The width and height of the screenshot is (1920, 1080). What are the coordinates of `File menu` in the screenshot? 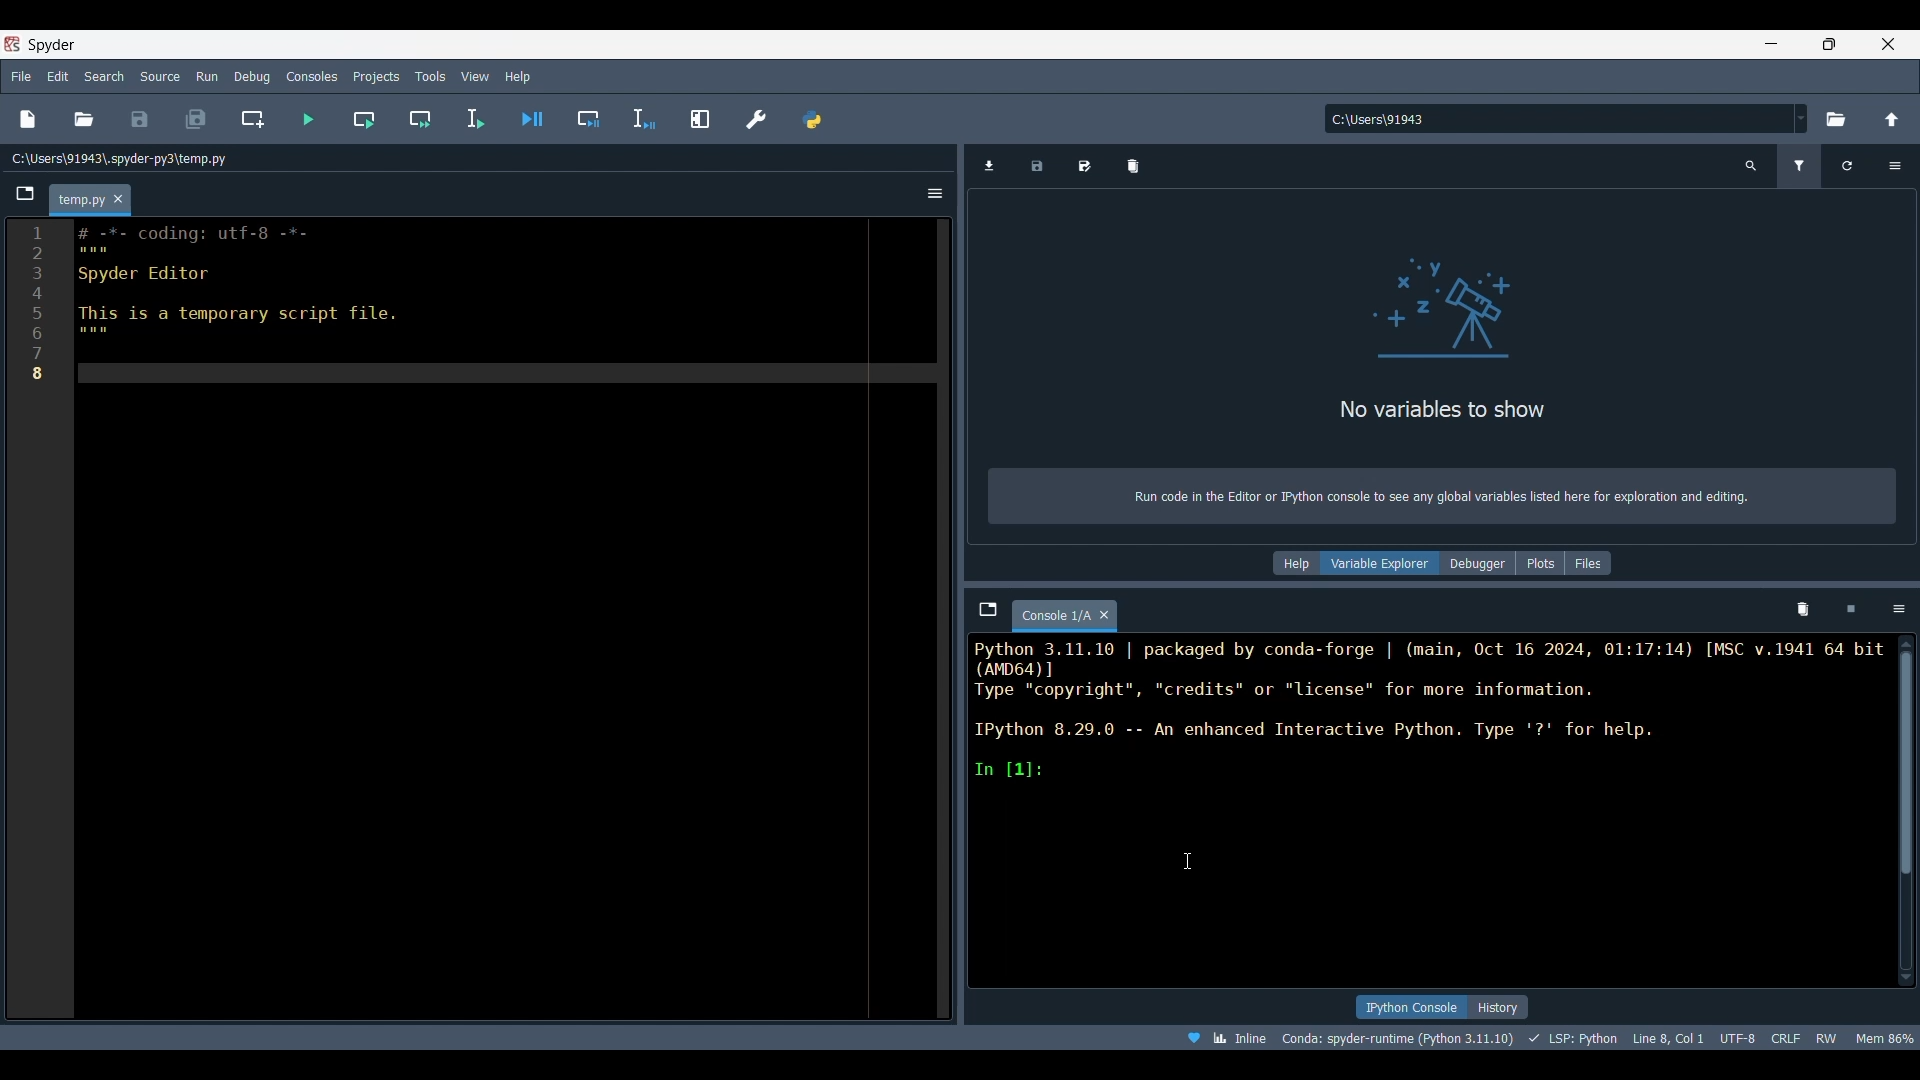 It's located at (21, 73).